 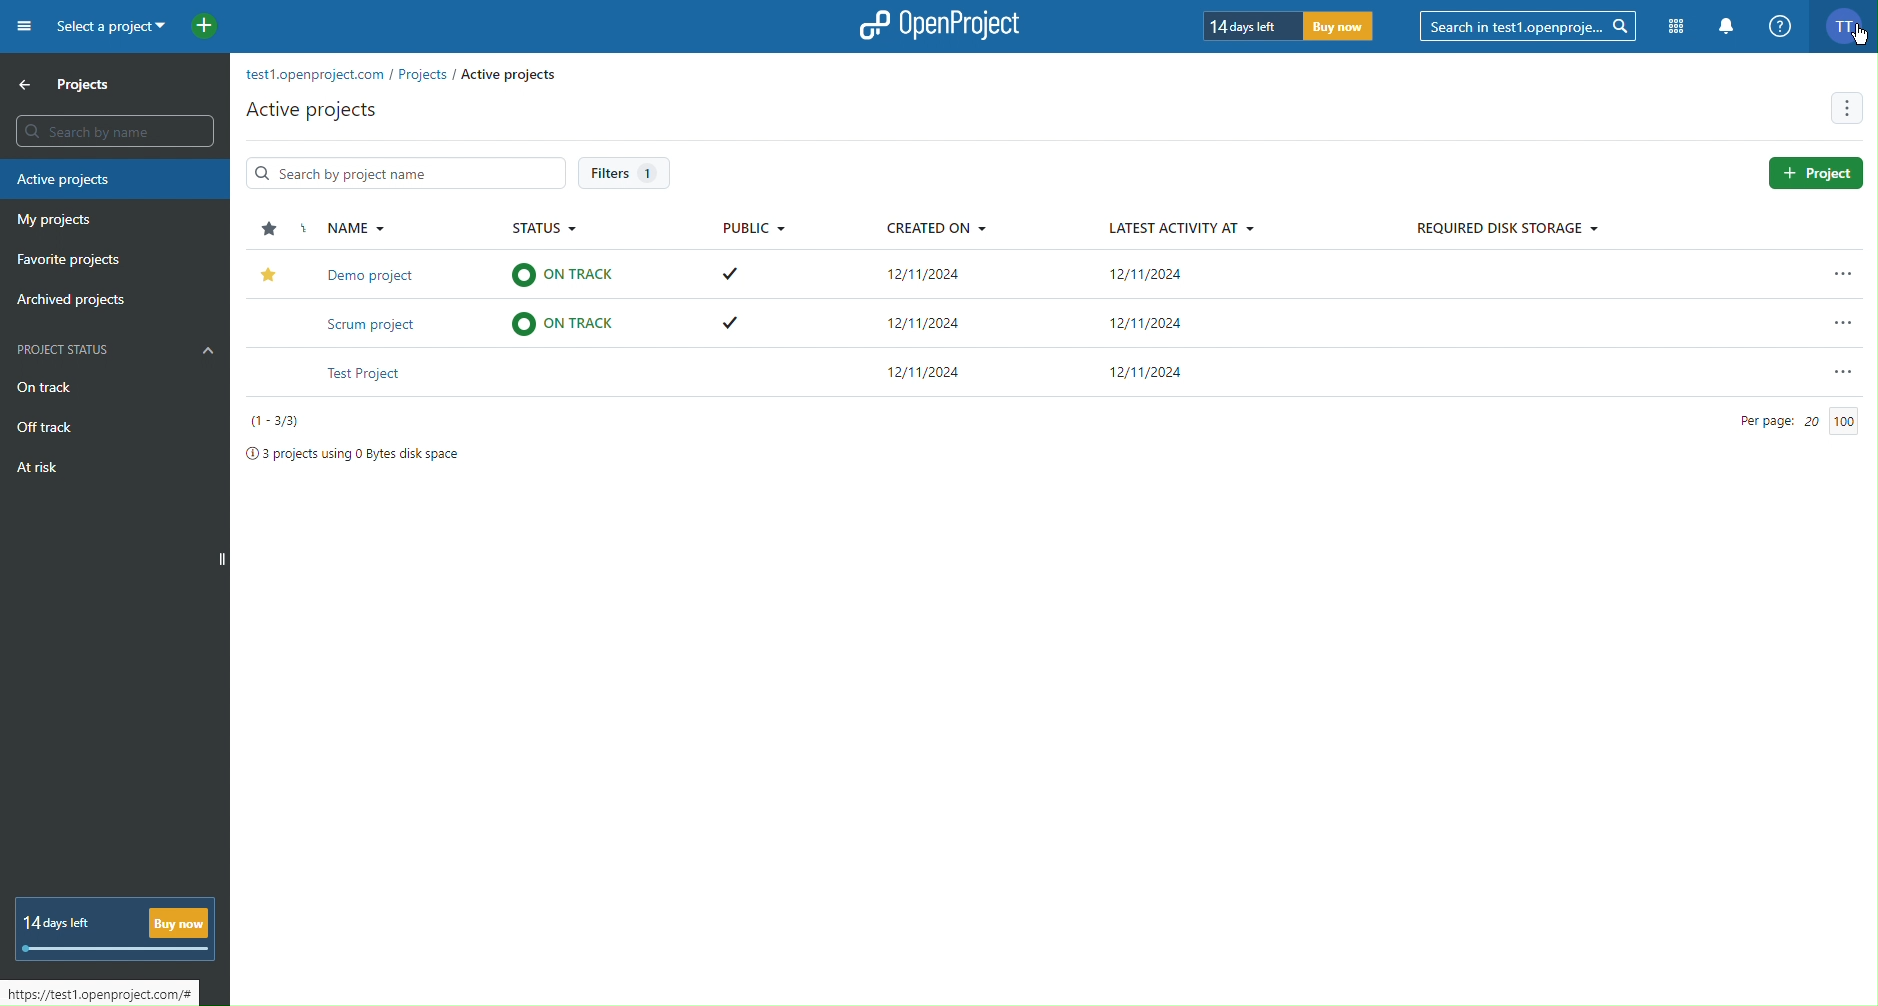 What do you see at coordinates (734, 273) in the screenshot?
I see `Tick` at bounding box center [734, 273].